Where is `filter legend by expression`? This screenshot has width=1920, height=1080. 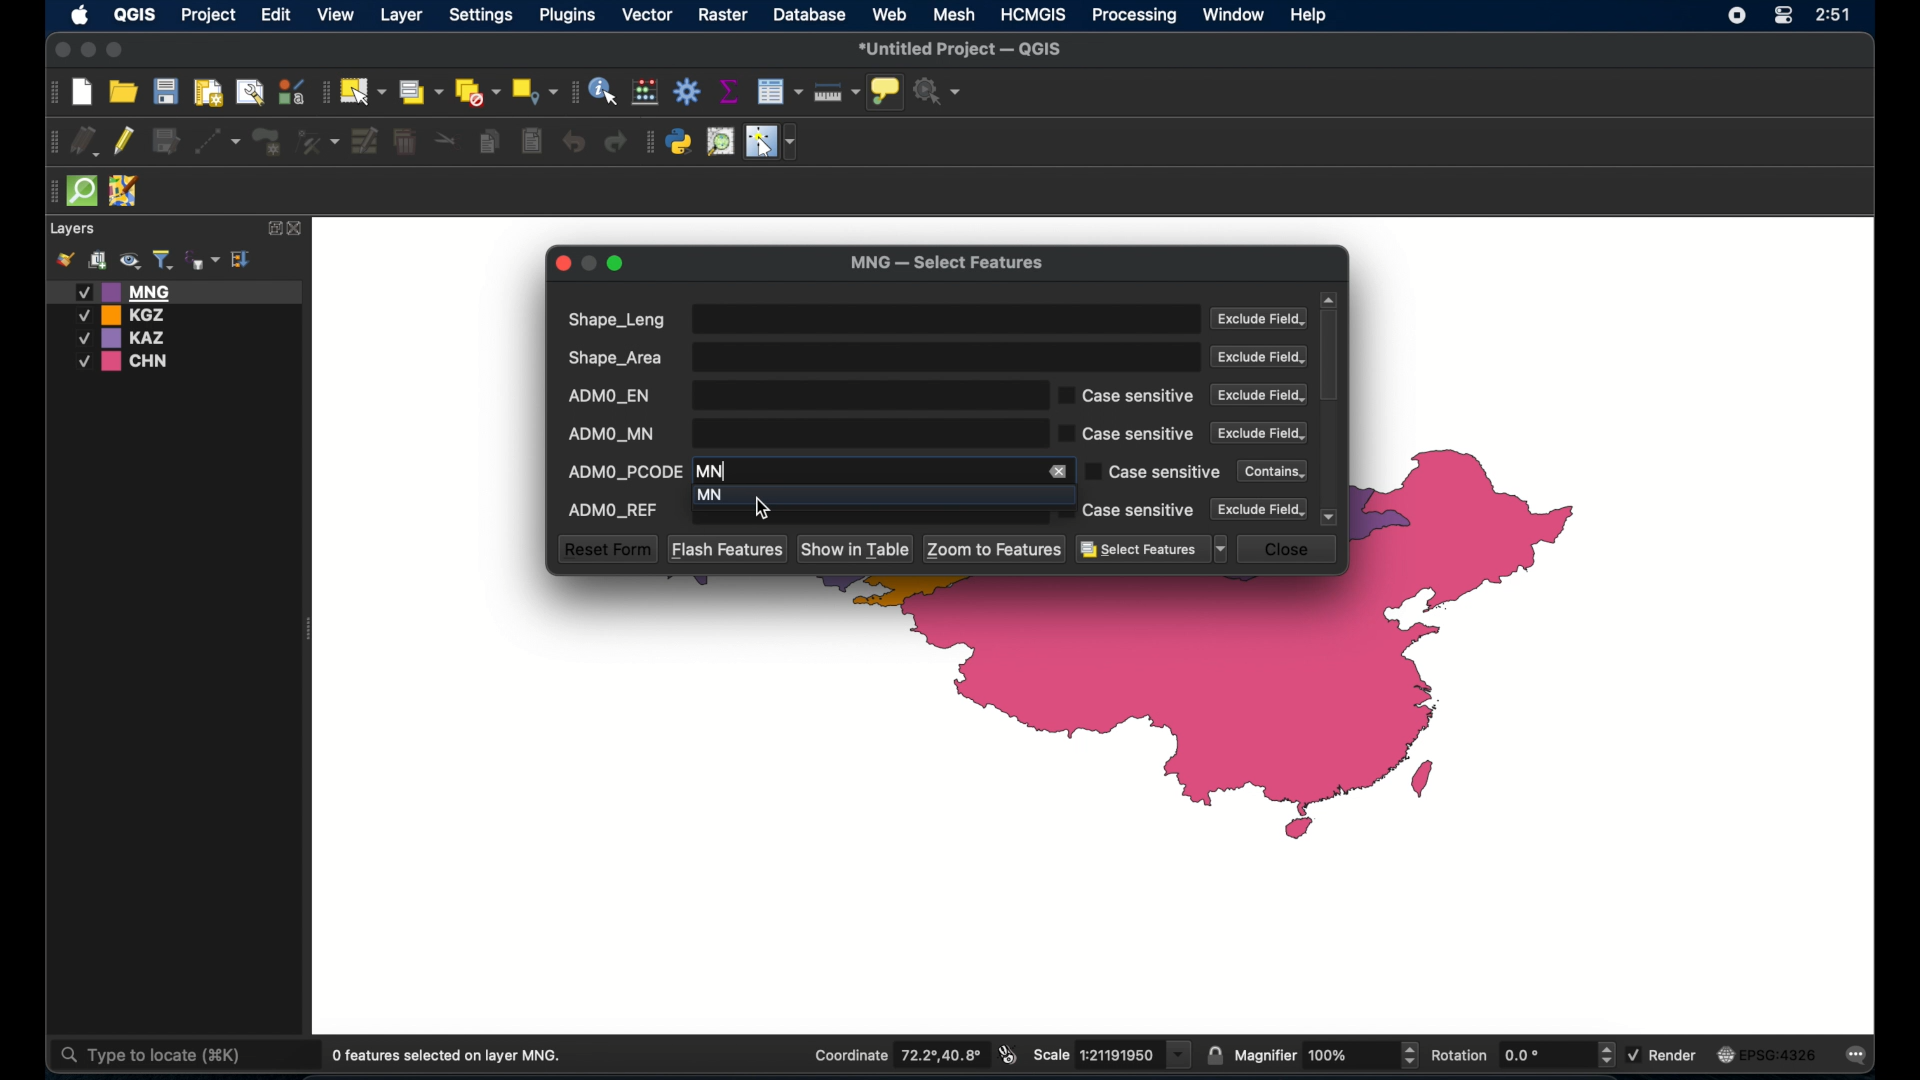 filter legend by expression is located at coordinates (203, 258).